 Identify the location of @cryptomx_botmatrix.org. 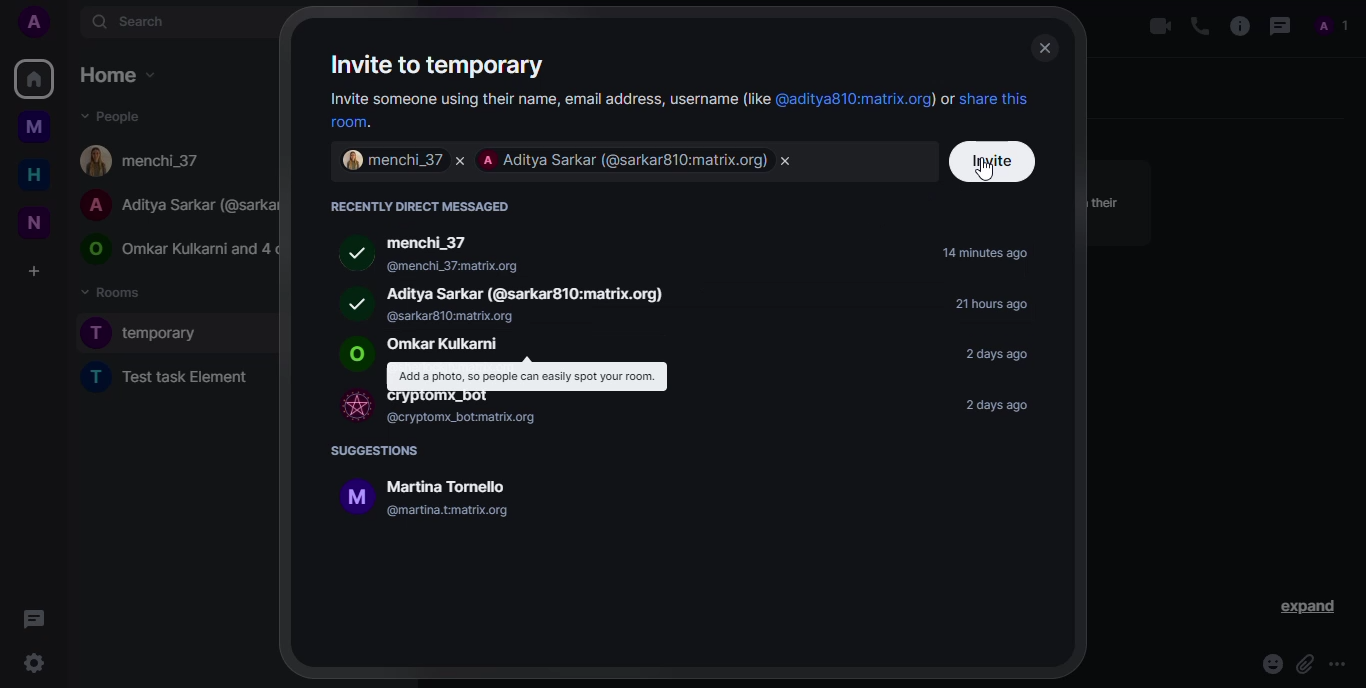
(459, 418).